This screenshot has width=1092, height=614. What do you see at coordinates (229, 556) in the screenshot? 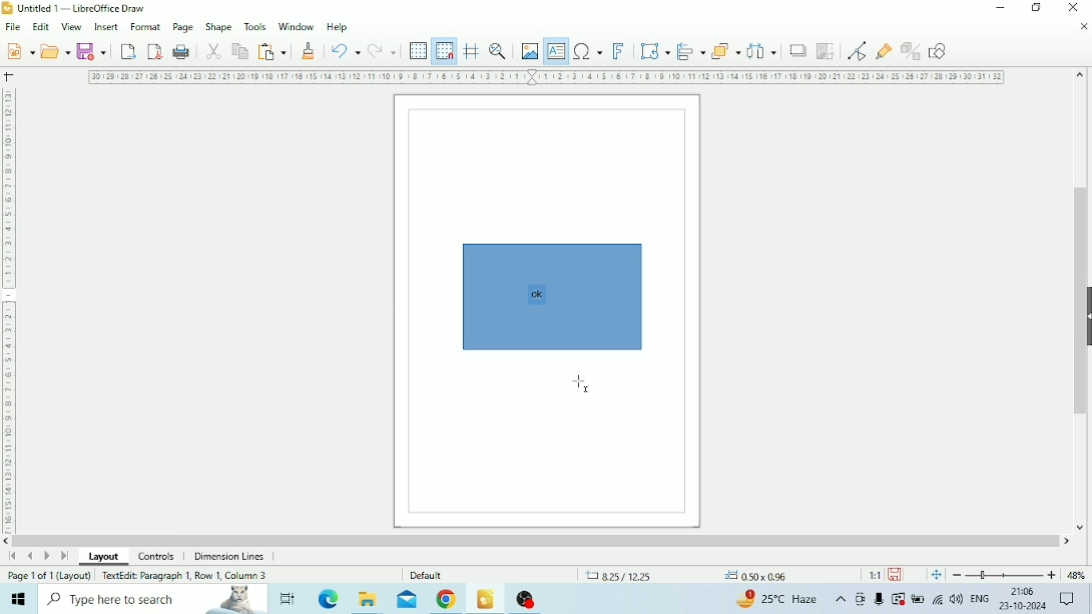
I see `Dimension Lines` at bounding box center [229, 556].